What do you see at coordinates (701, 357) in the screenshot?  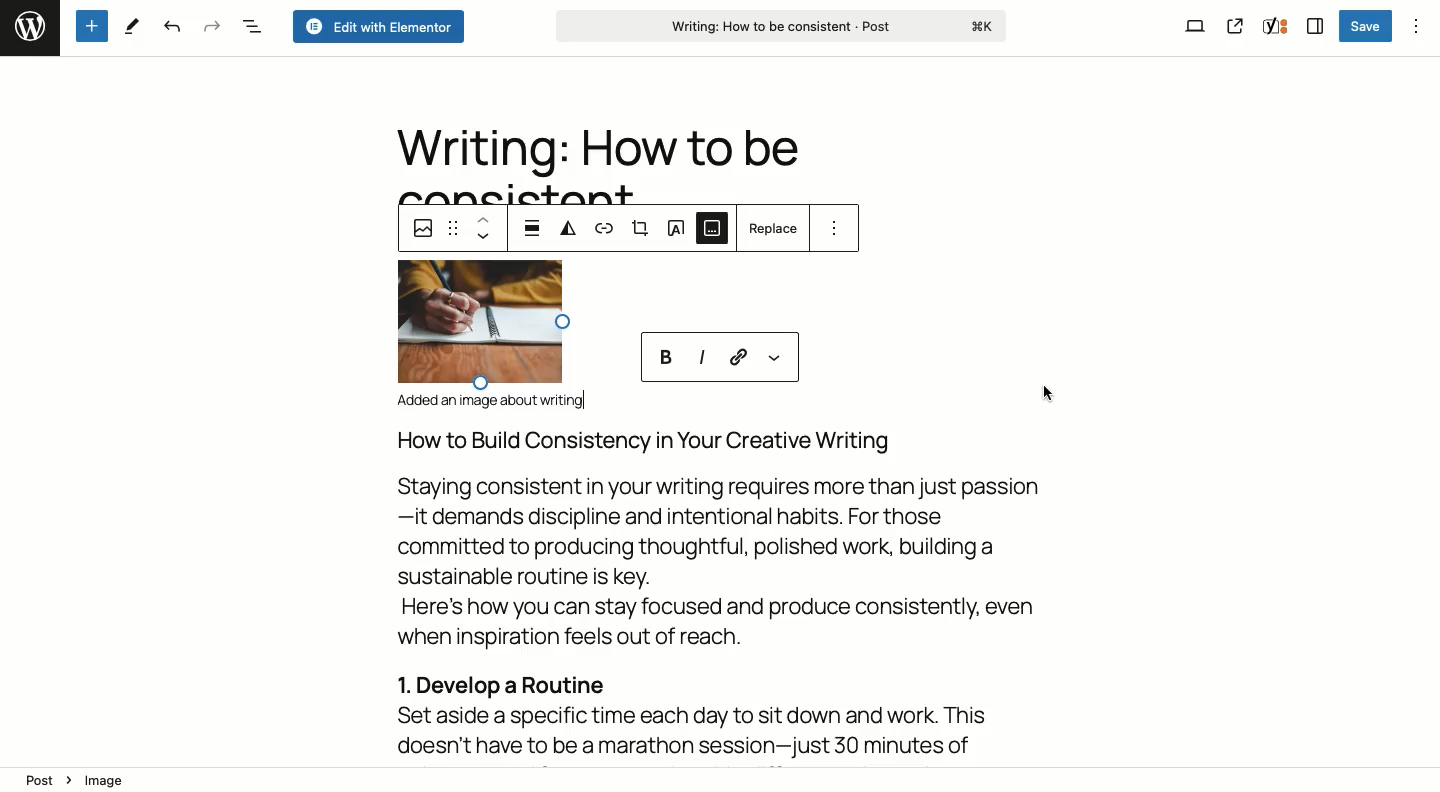 I see `Italics` at bounding box center [701, 357].